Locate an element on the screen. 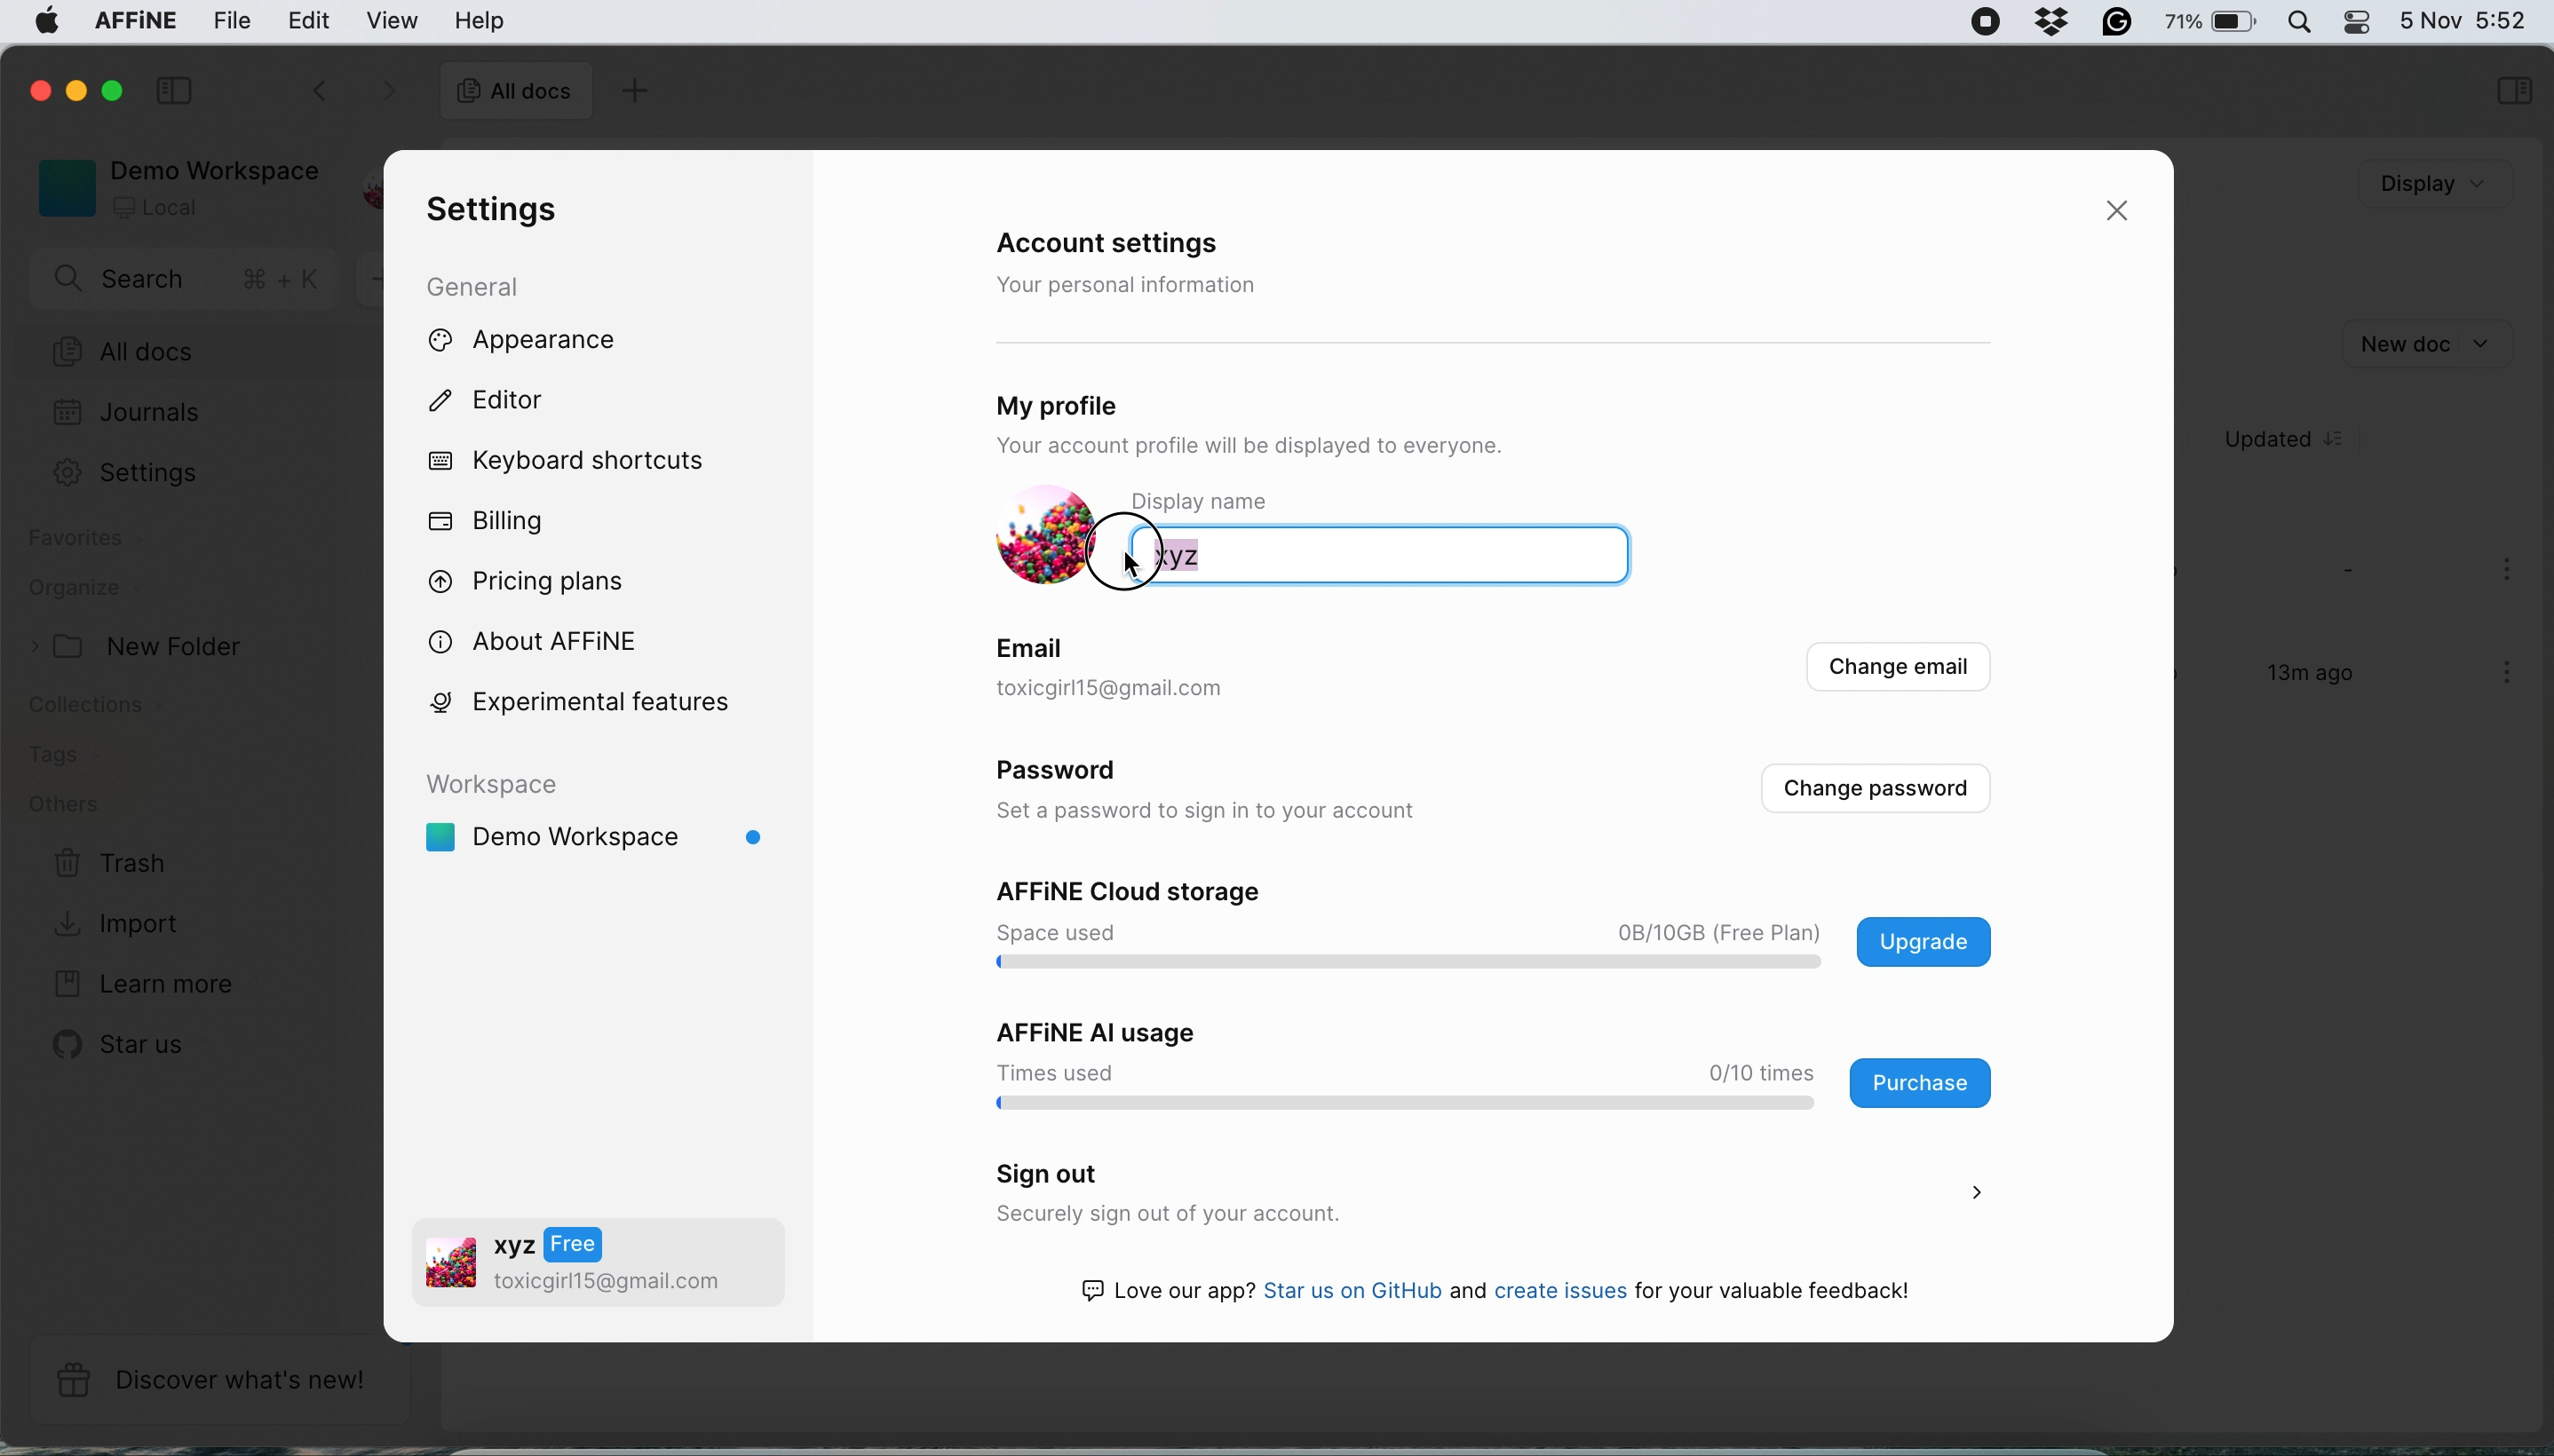 The width and height of the screenshot is (2554, 1456). xyz is located at coordinates (1258, 554).